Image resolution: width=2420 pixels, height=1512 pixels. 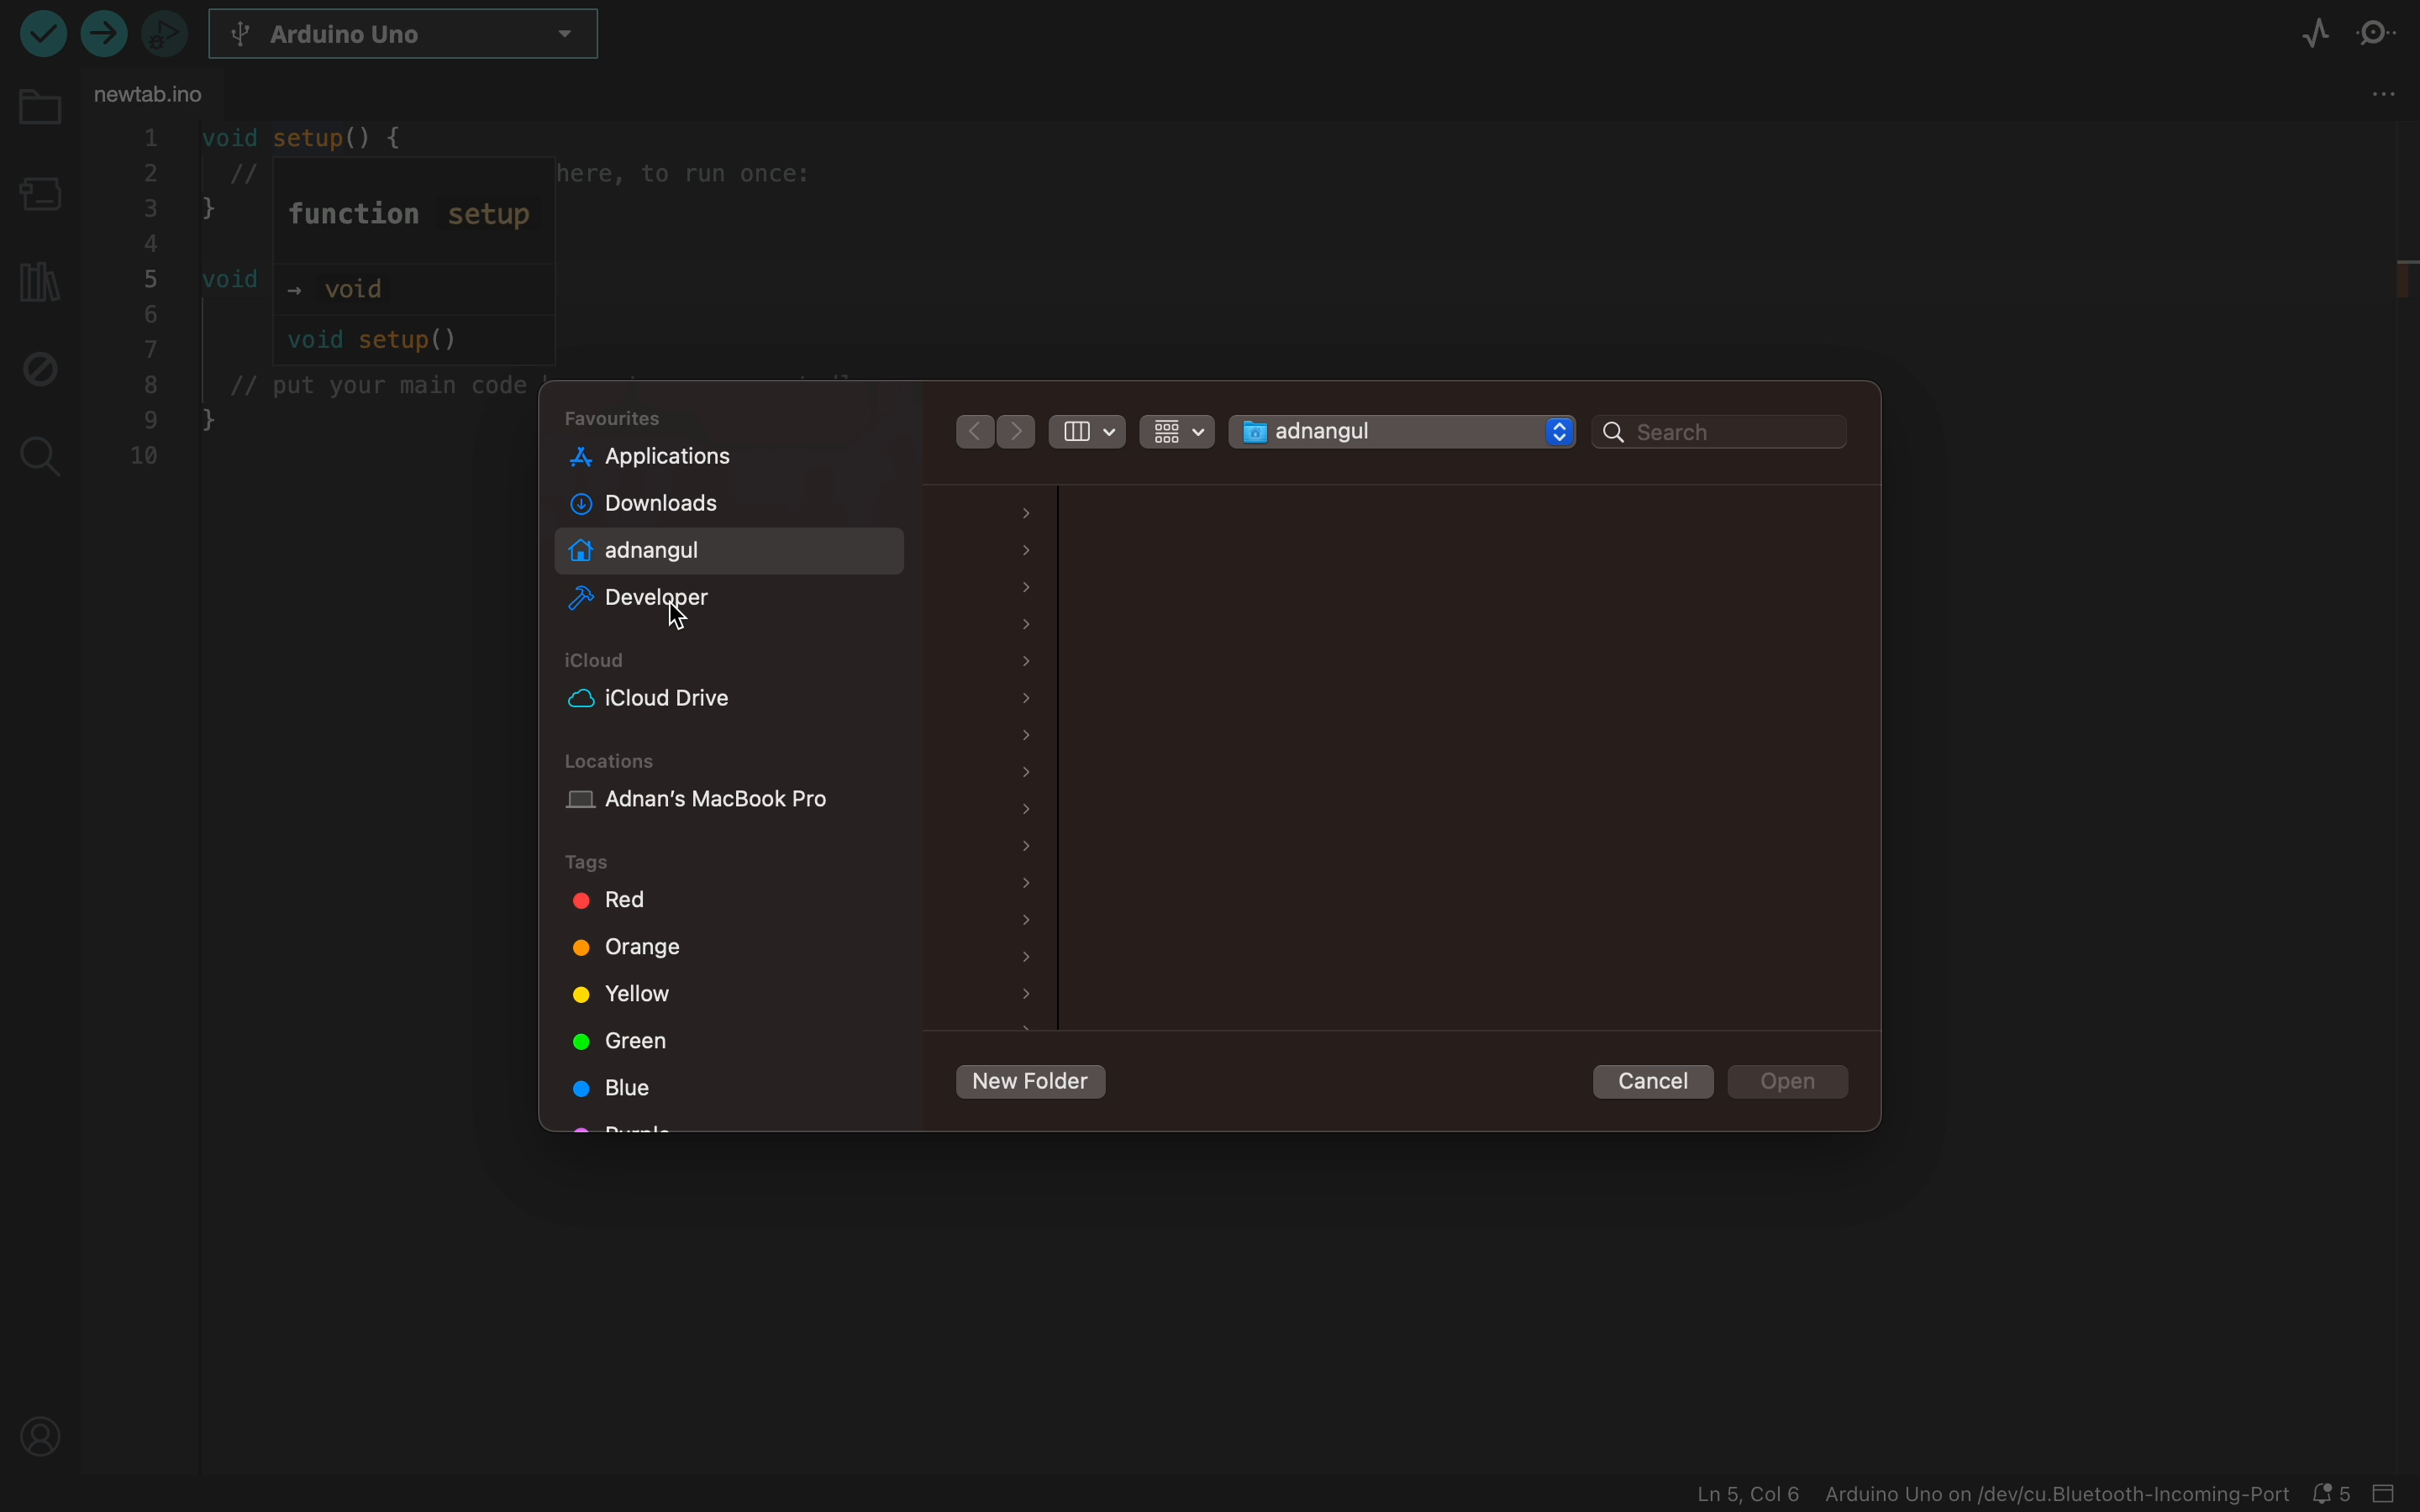 I want to click on debugger, so click(x=164, y=32).